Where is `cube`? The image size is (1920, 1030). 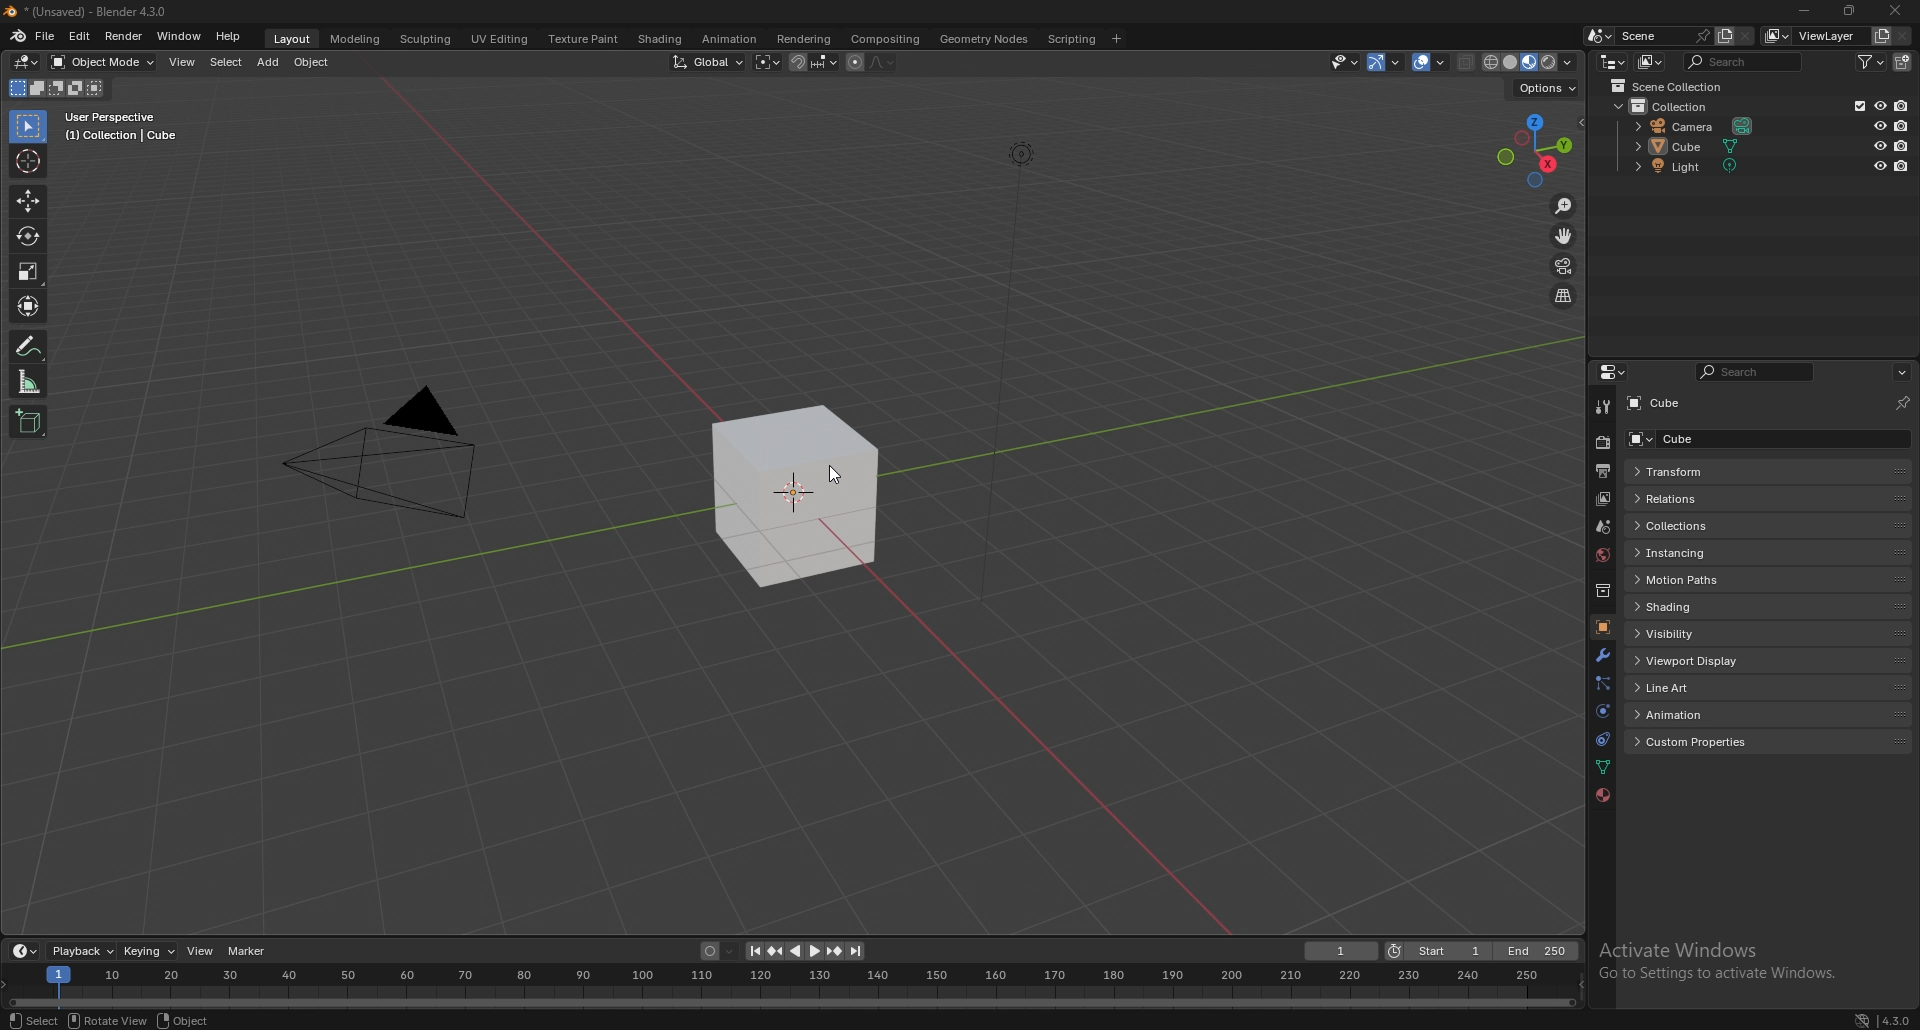 cube is located at coordinates (786, 504).